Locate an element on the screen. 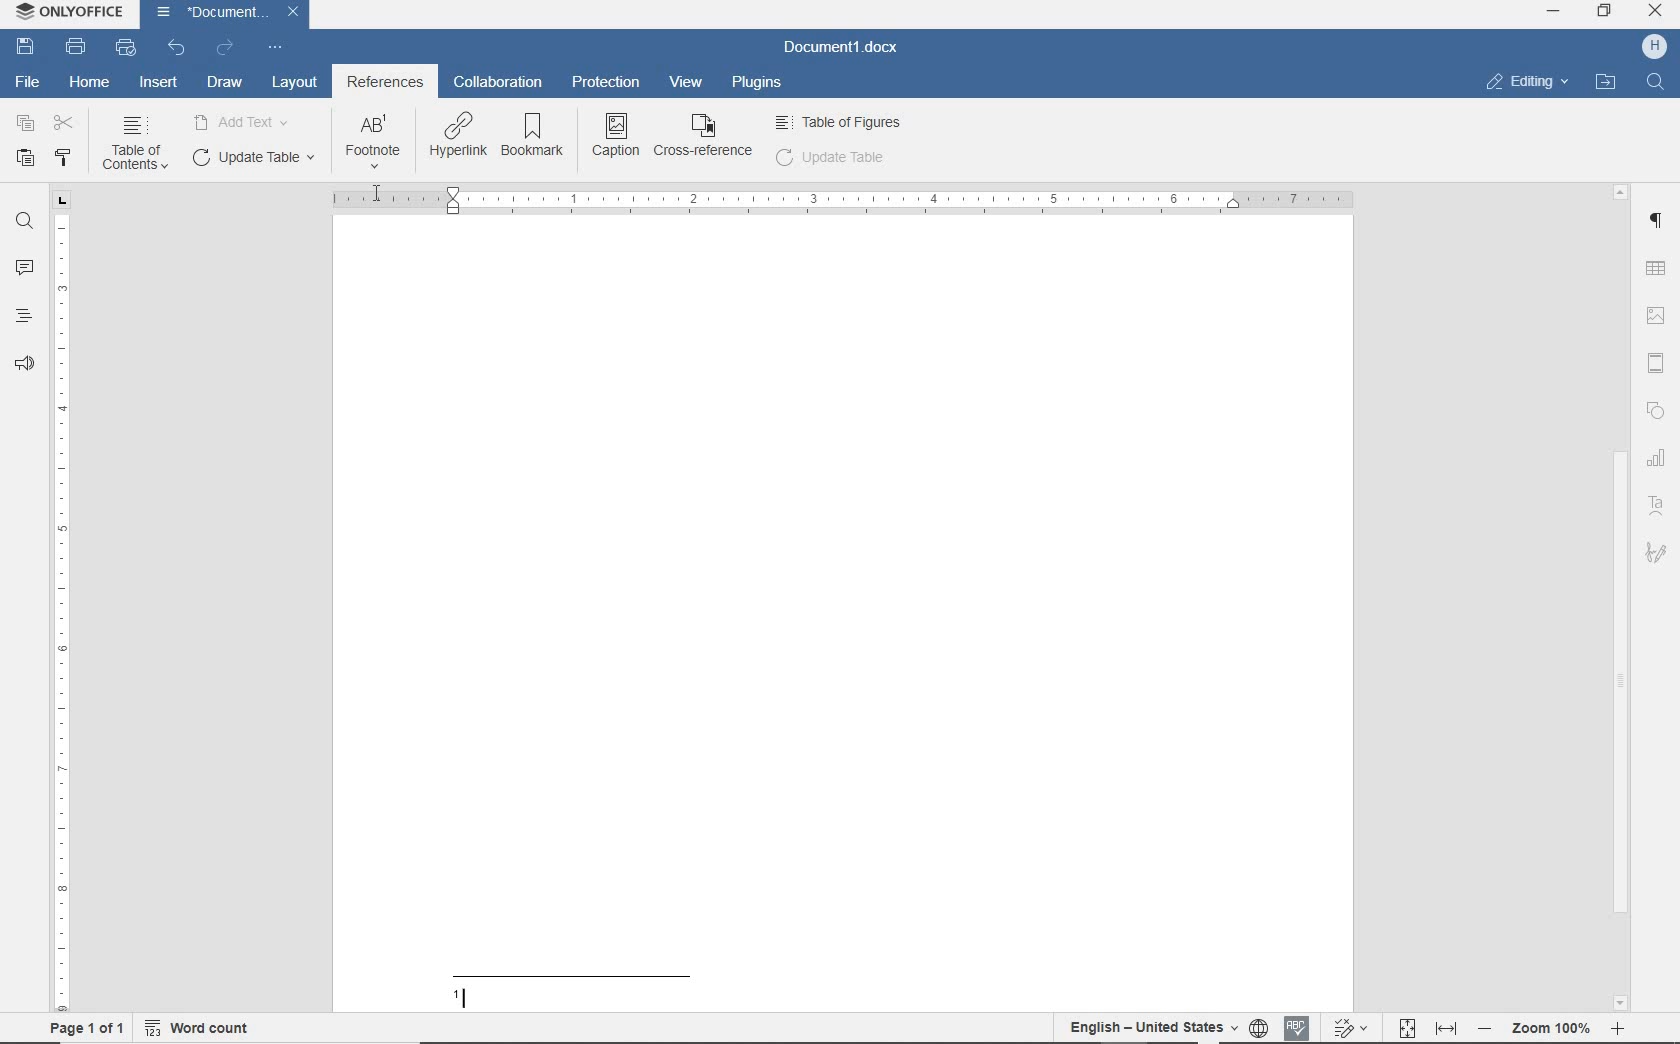  home is located at coordinates (88, 83).